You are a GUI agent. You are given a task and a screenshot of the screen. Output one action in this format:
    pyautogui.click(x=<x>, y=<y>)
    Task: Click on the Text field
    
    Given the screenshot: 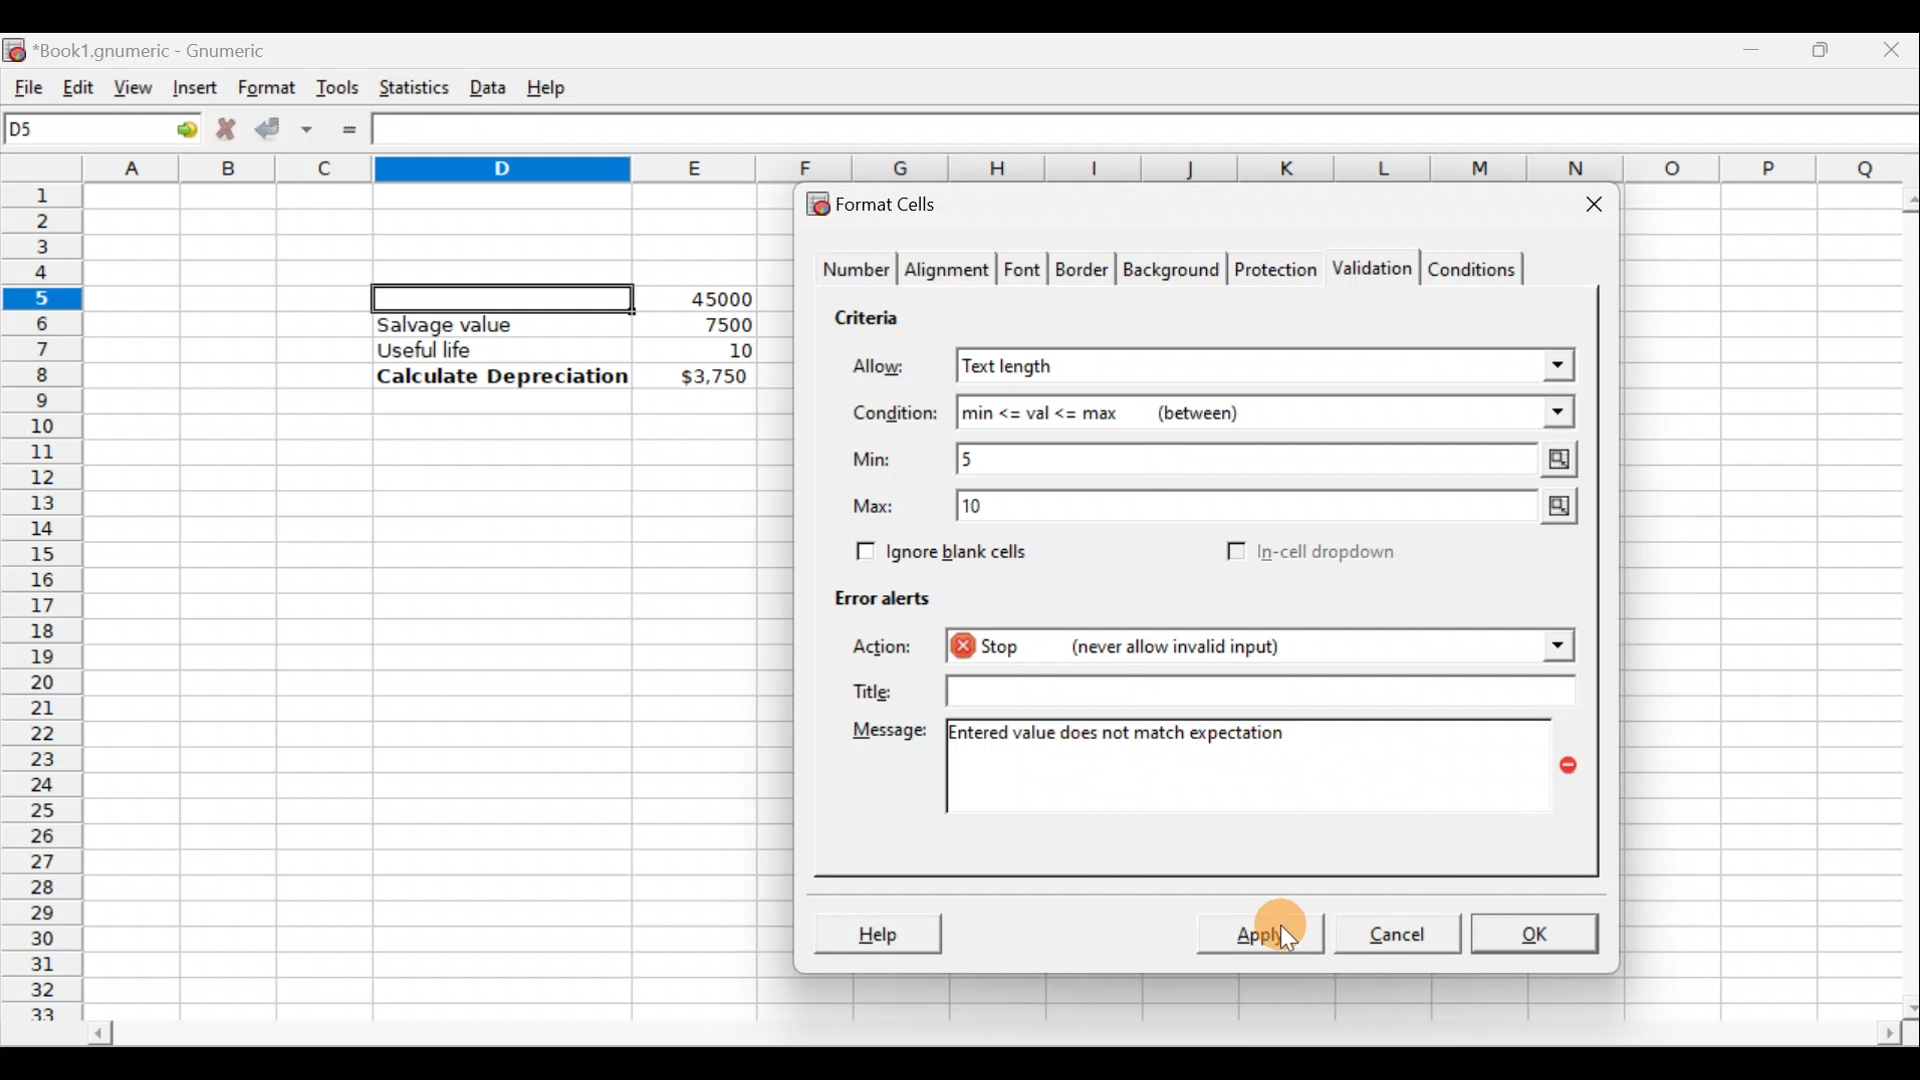 What is the action you would take?
    pyautogui.click(x=1253, y=690)
    